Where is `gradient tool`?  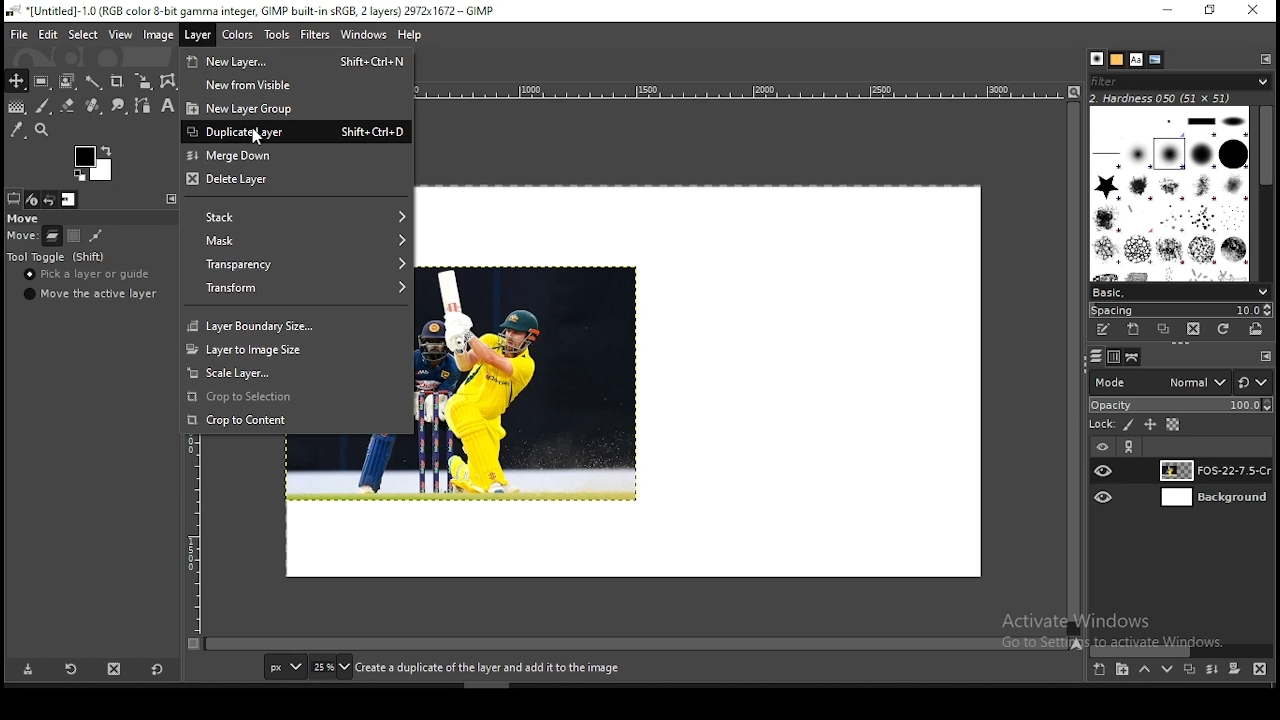 gradient tool is located at coordinates (16, 108).